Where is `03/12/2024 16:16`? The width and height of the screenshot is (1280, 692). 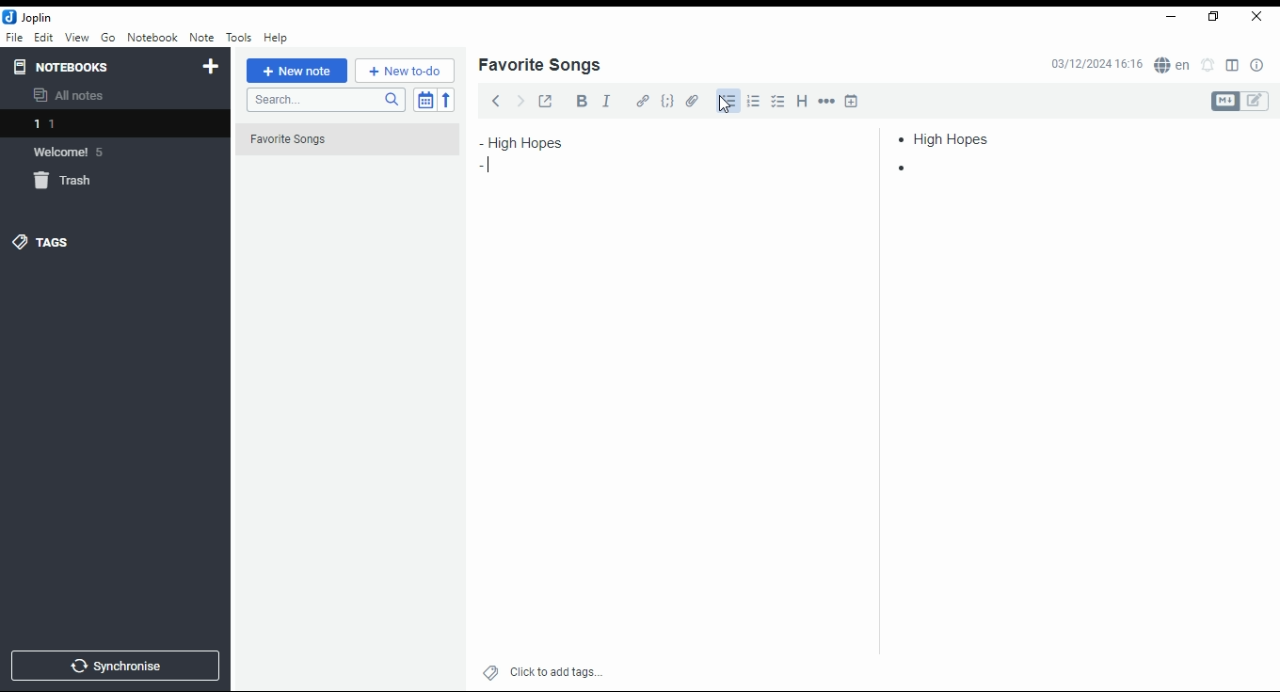
03/12/2024 16:16 is located at coordinates (1096, 64).